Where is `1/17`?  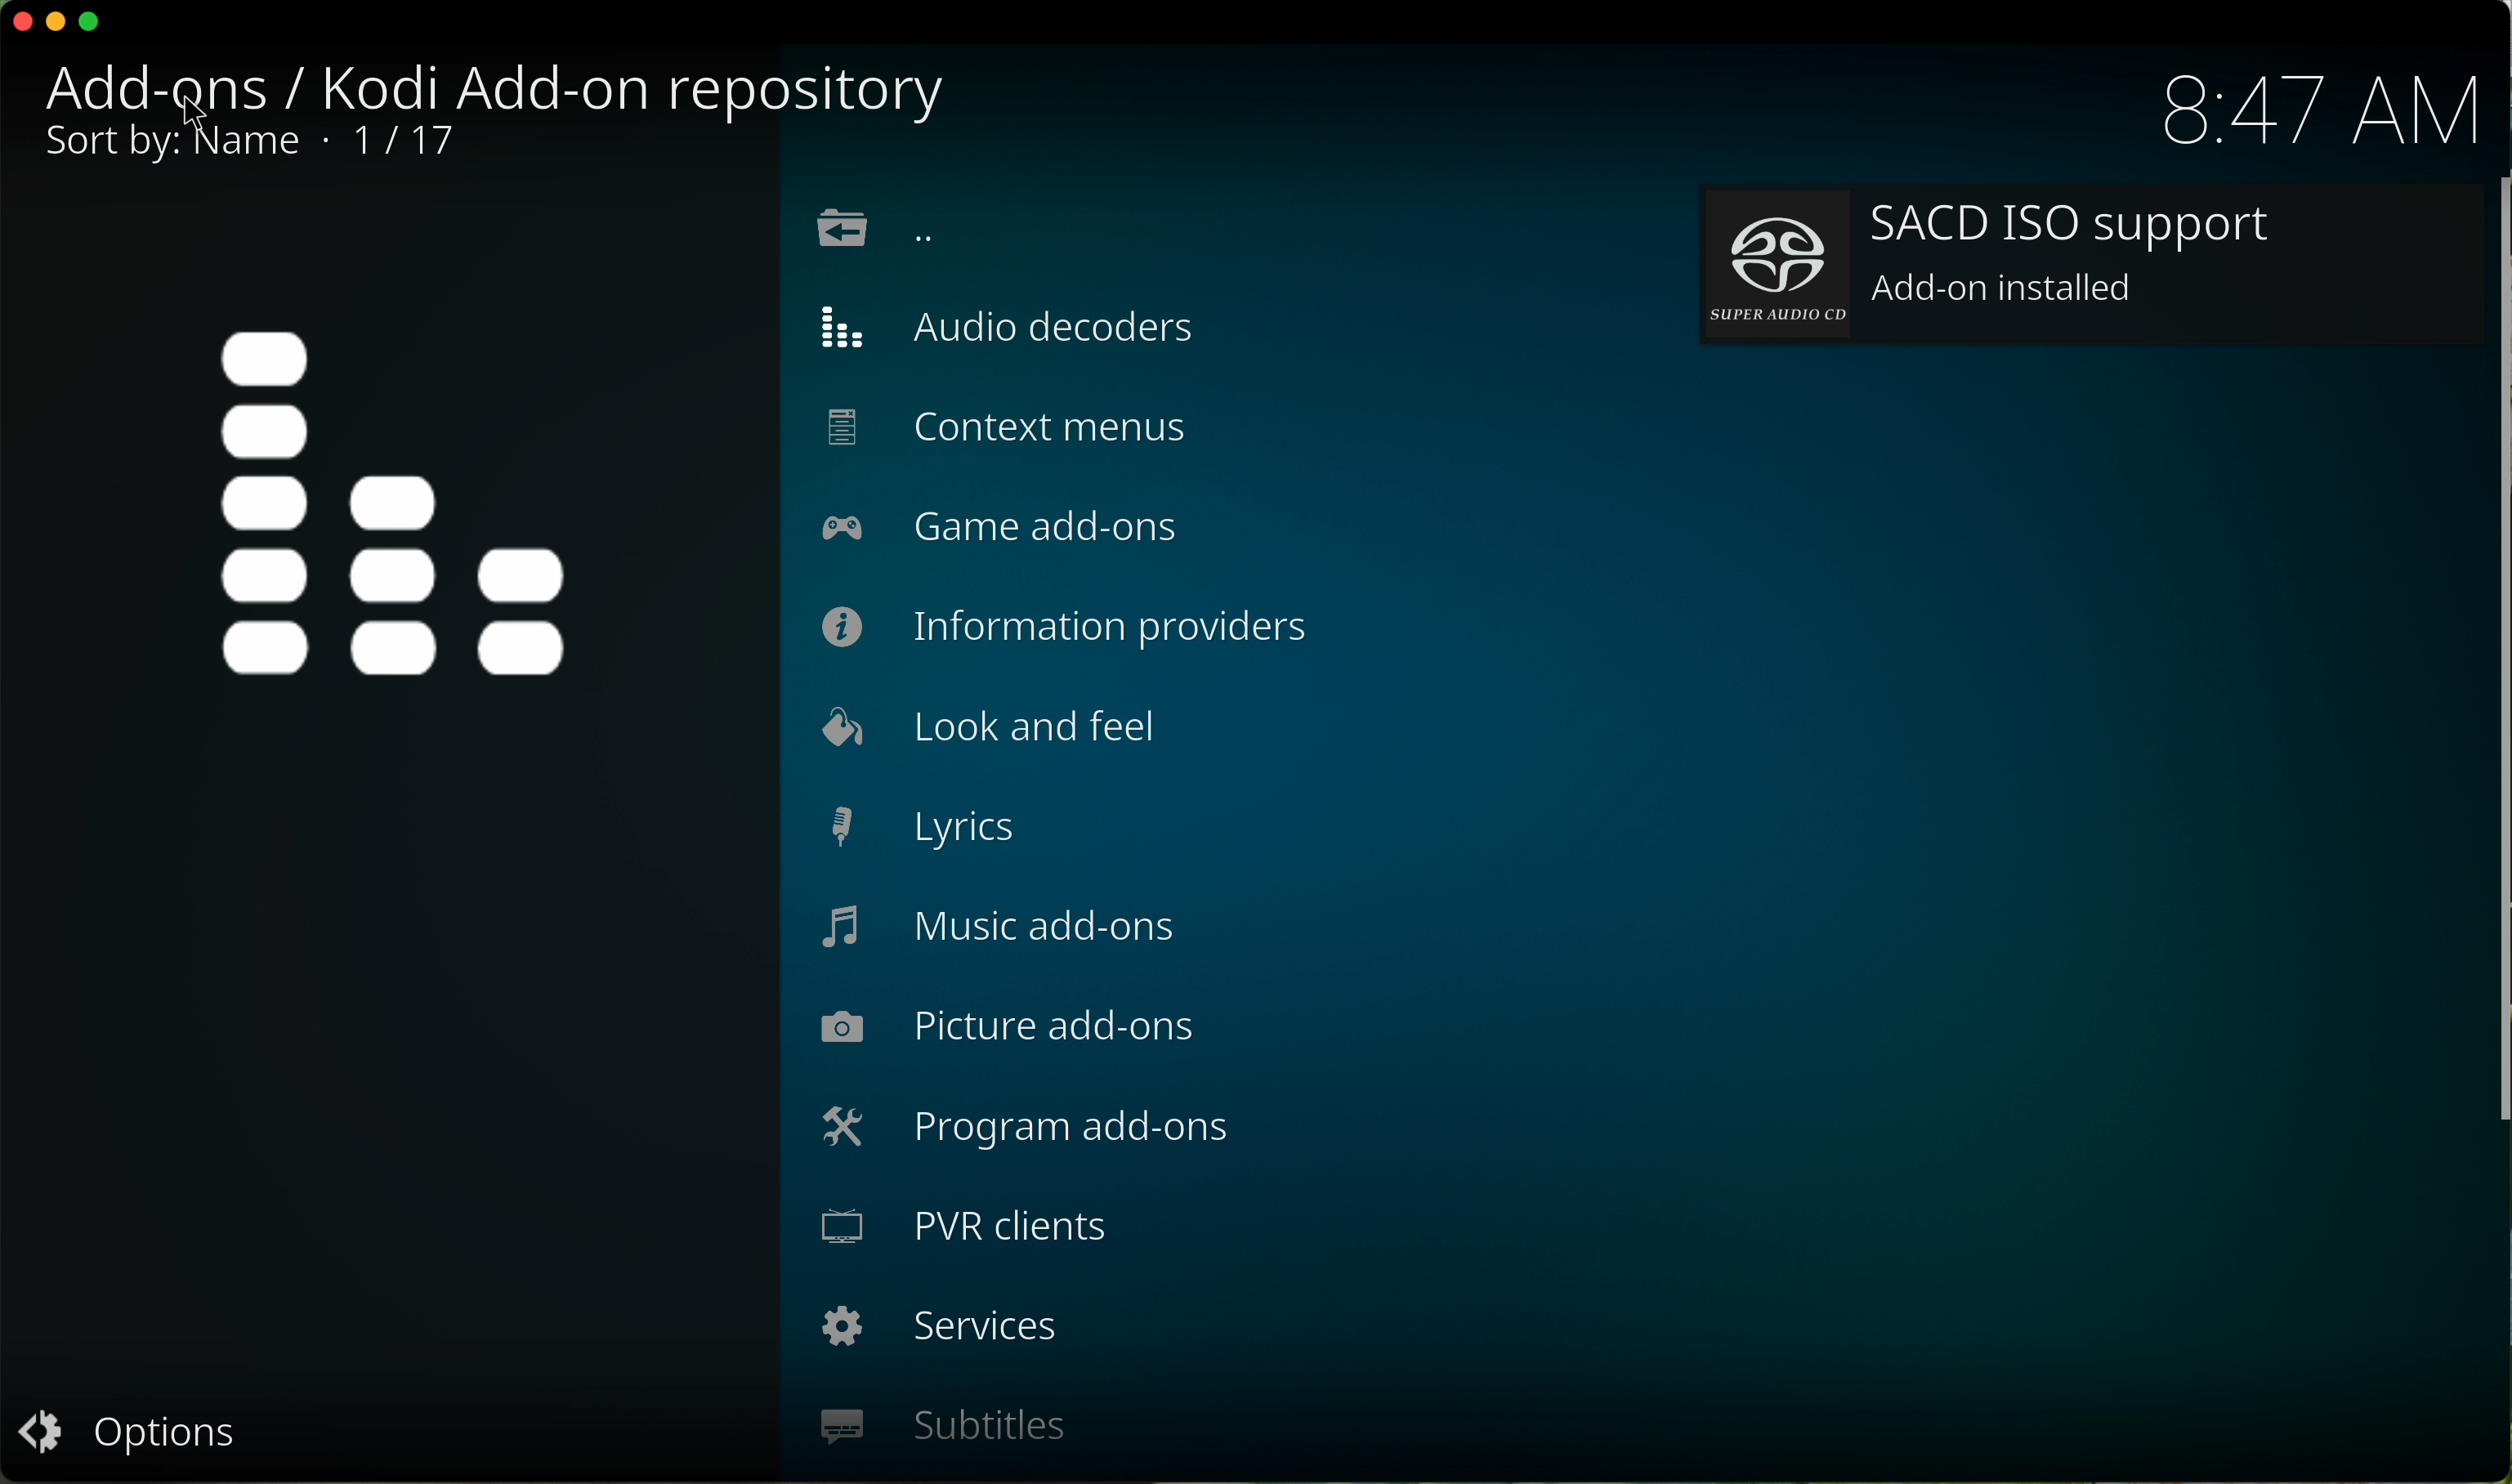
1/17 is located at coordinates (248, 148).